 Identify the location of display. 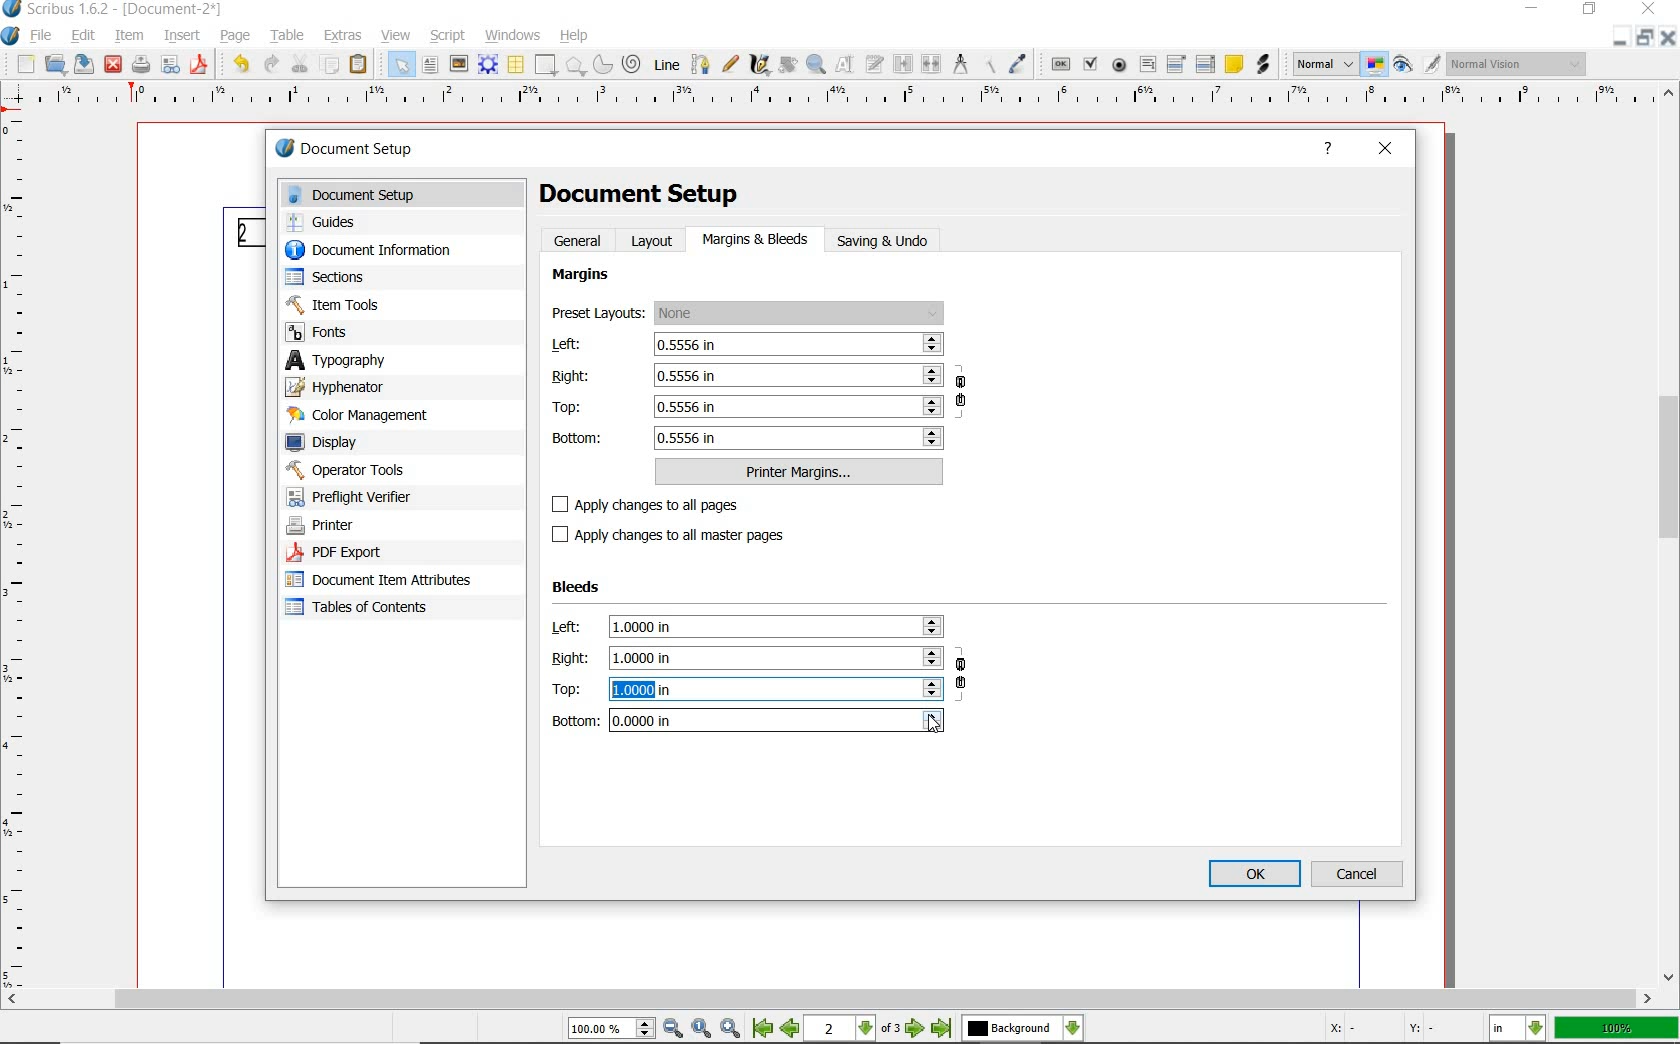
(331, 443).